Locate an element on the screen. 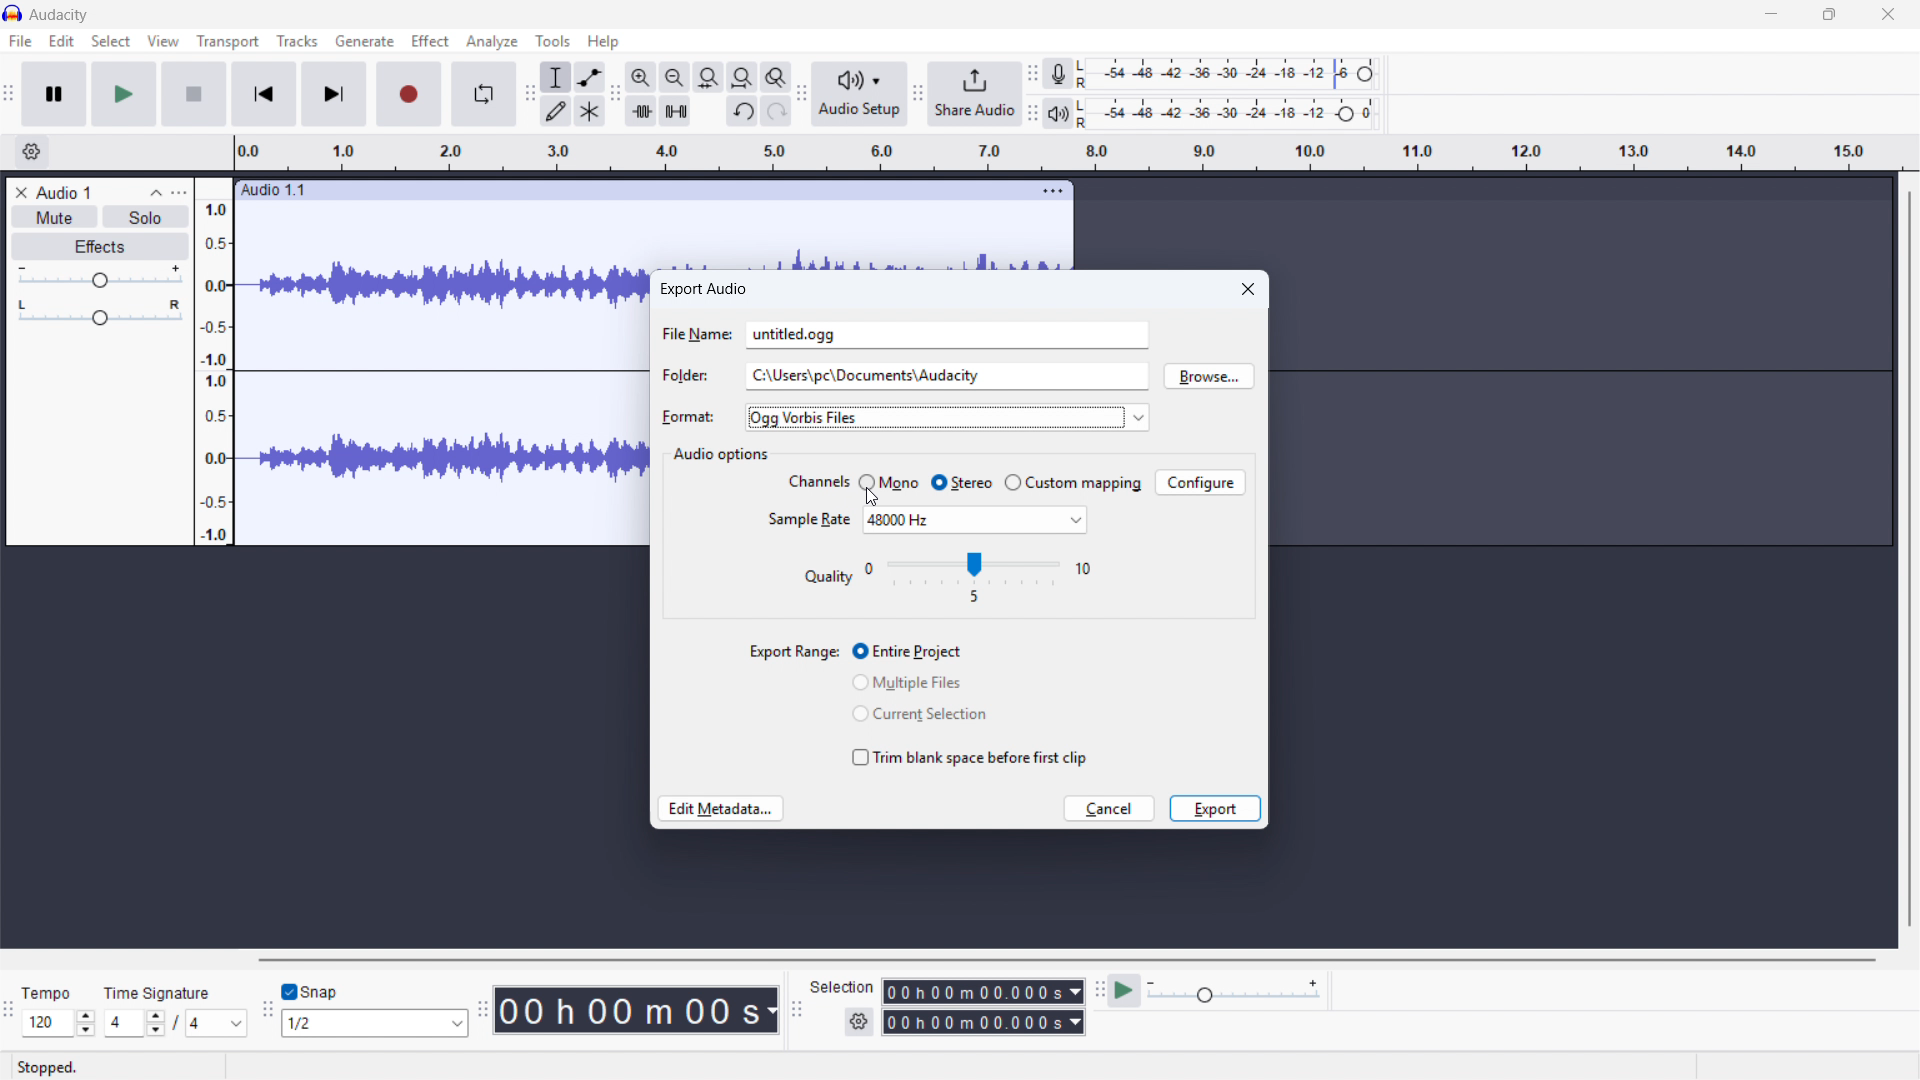 The width and height of the screenshot is (1920, 1080). Vertical scroll bar  is located at coordinates (1910, 559).